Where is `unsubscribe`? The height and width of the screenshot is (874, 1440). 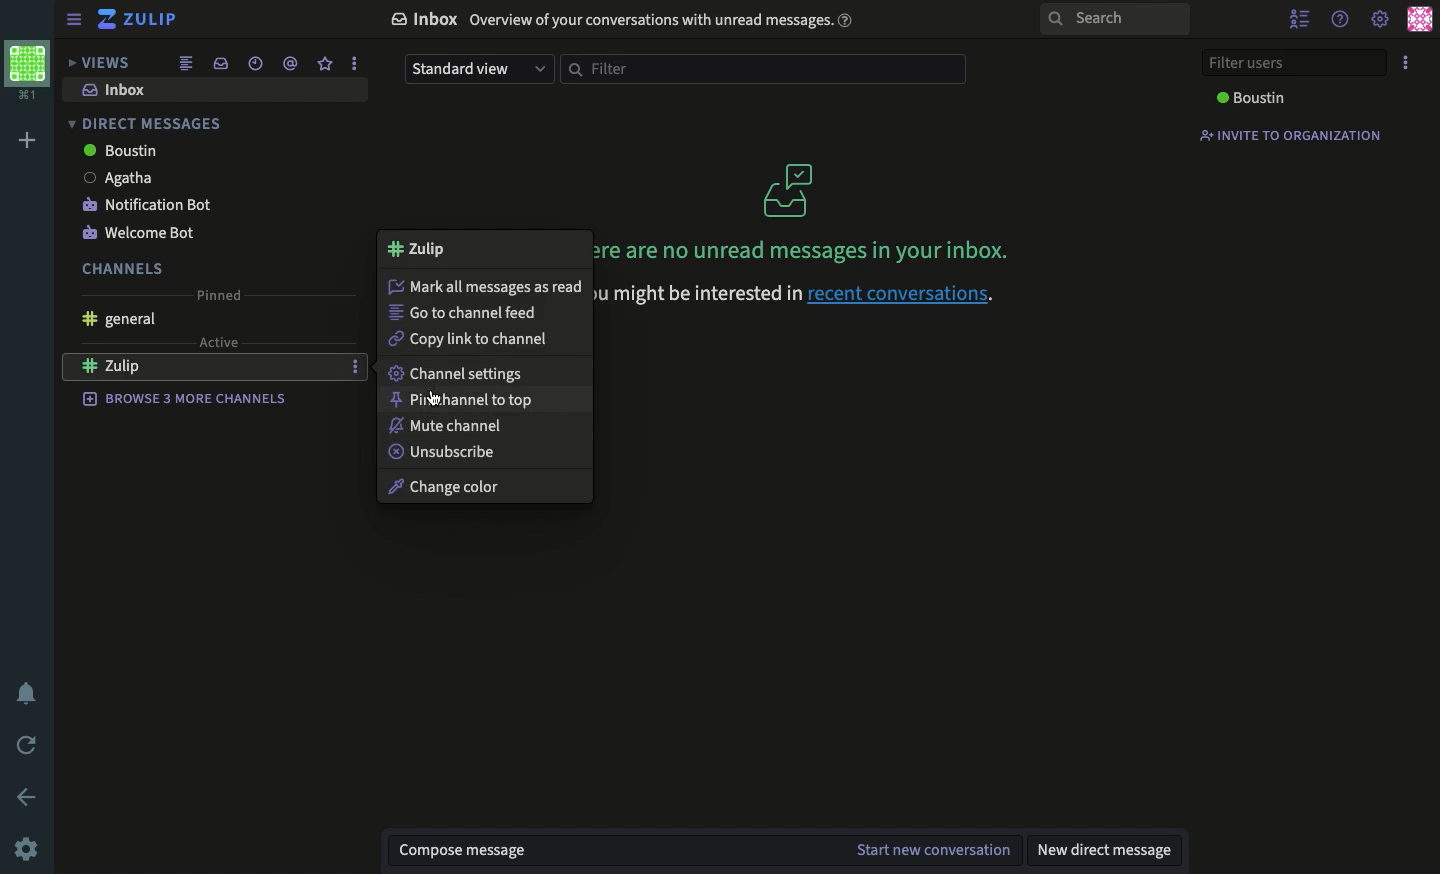
unsubscribe is located at coordinates (446, 454).